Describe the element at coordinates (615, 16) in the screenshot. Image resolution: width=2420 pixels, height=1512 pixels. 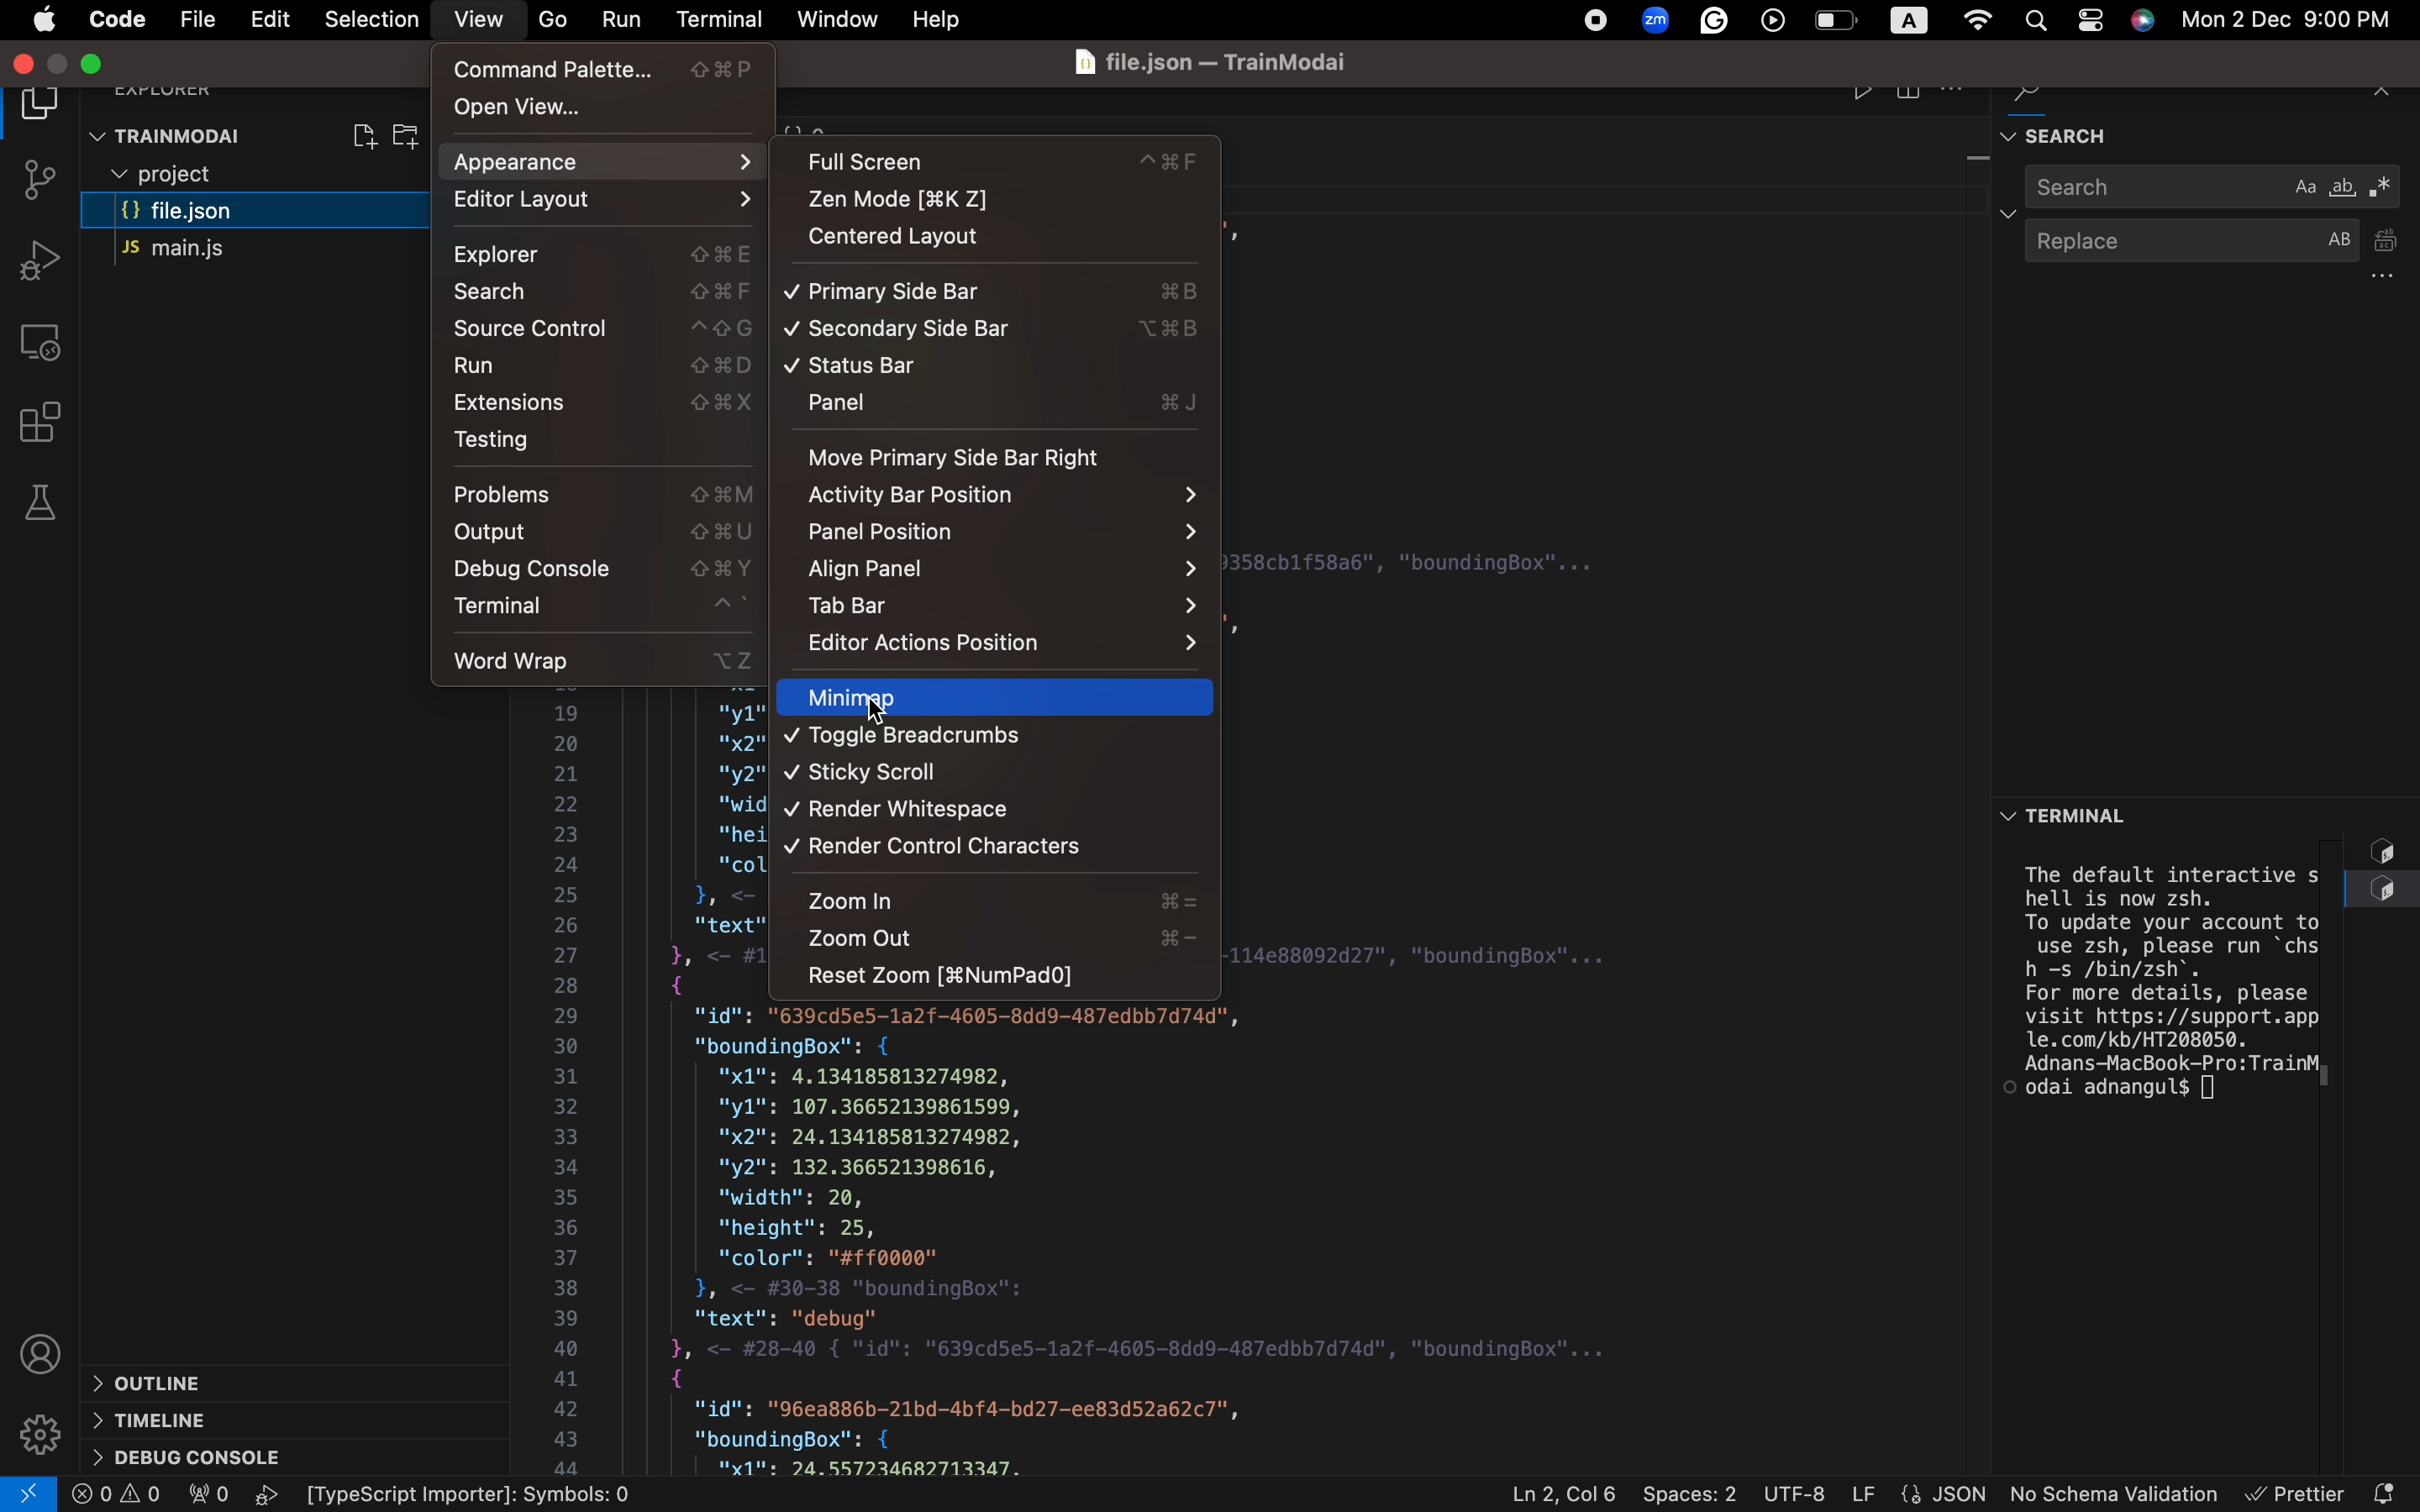
I see `run` at that location.